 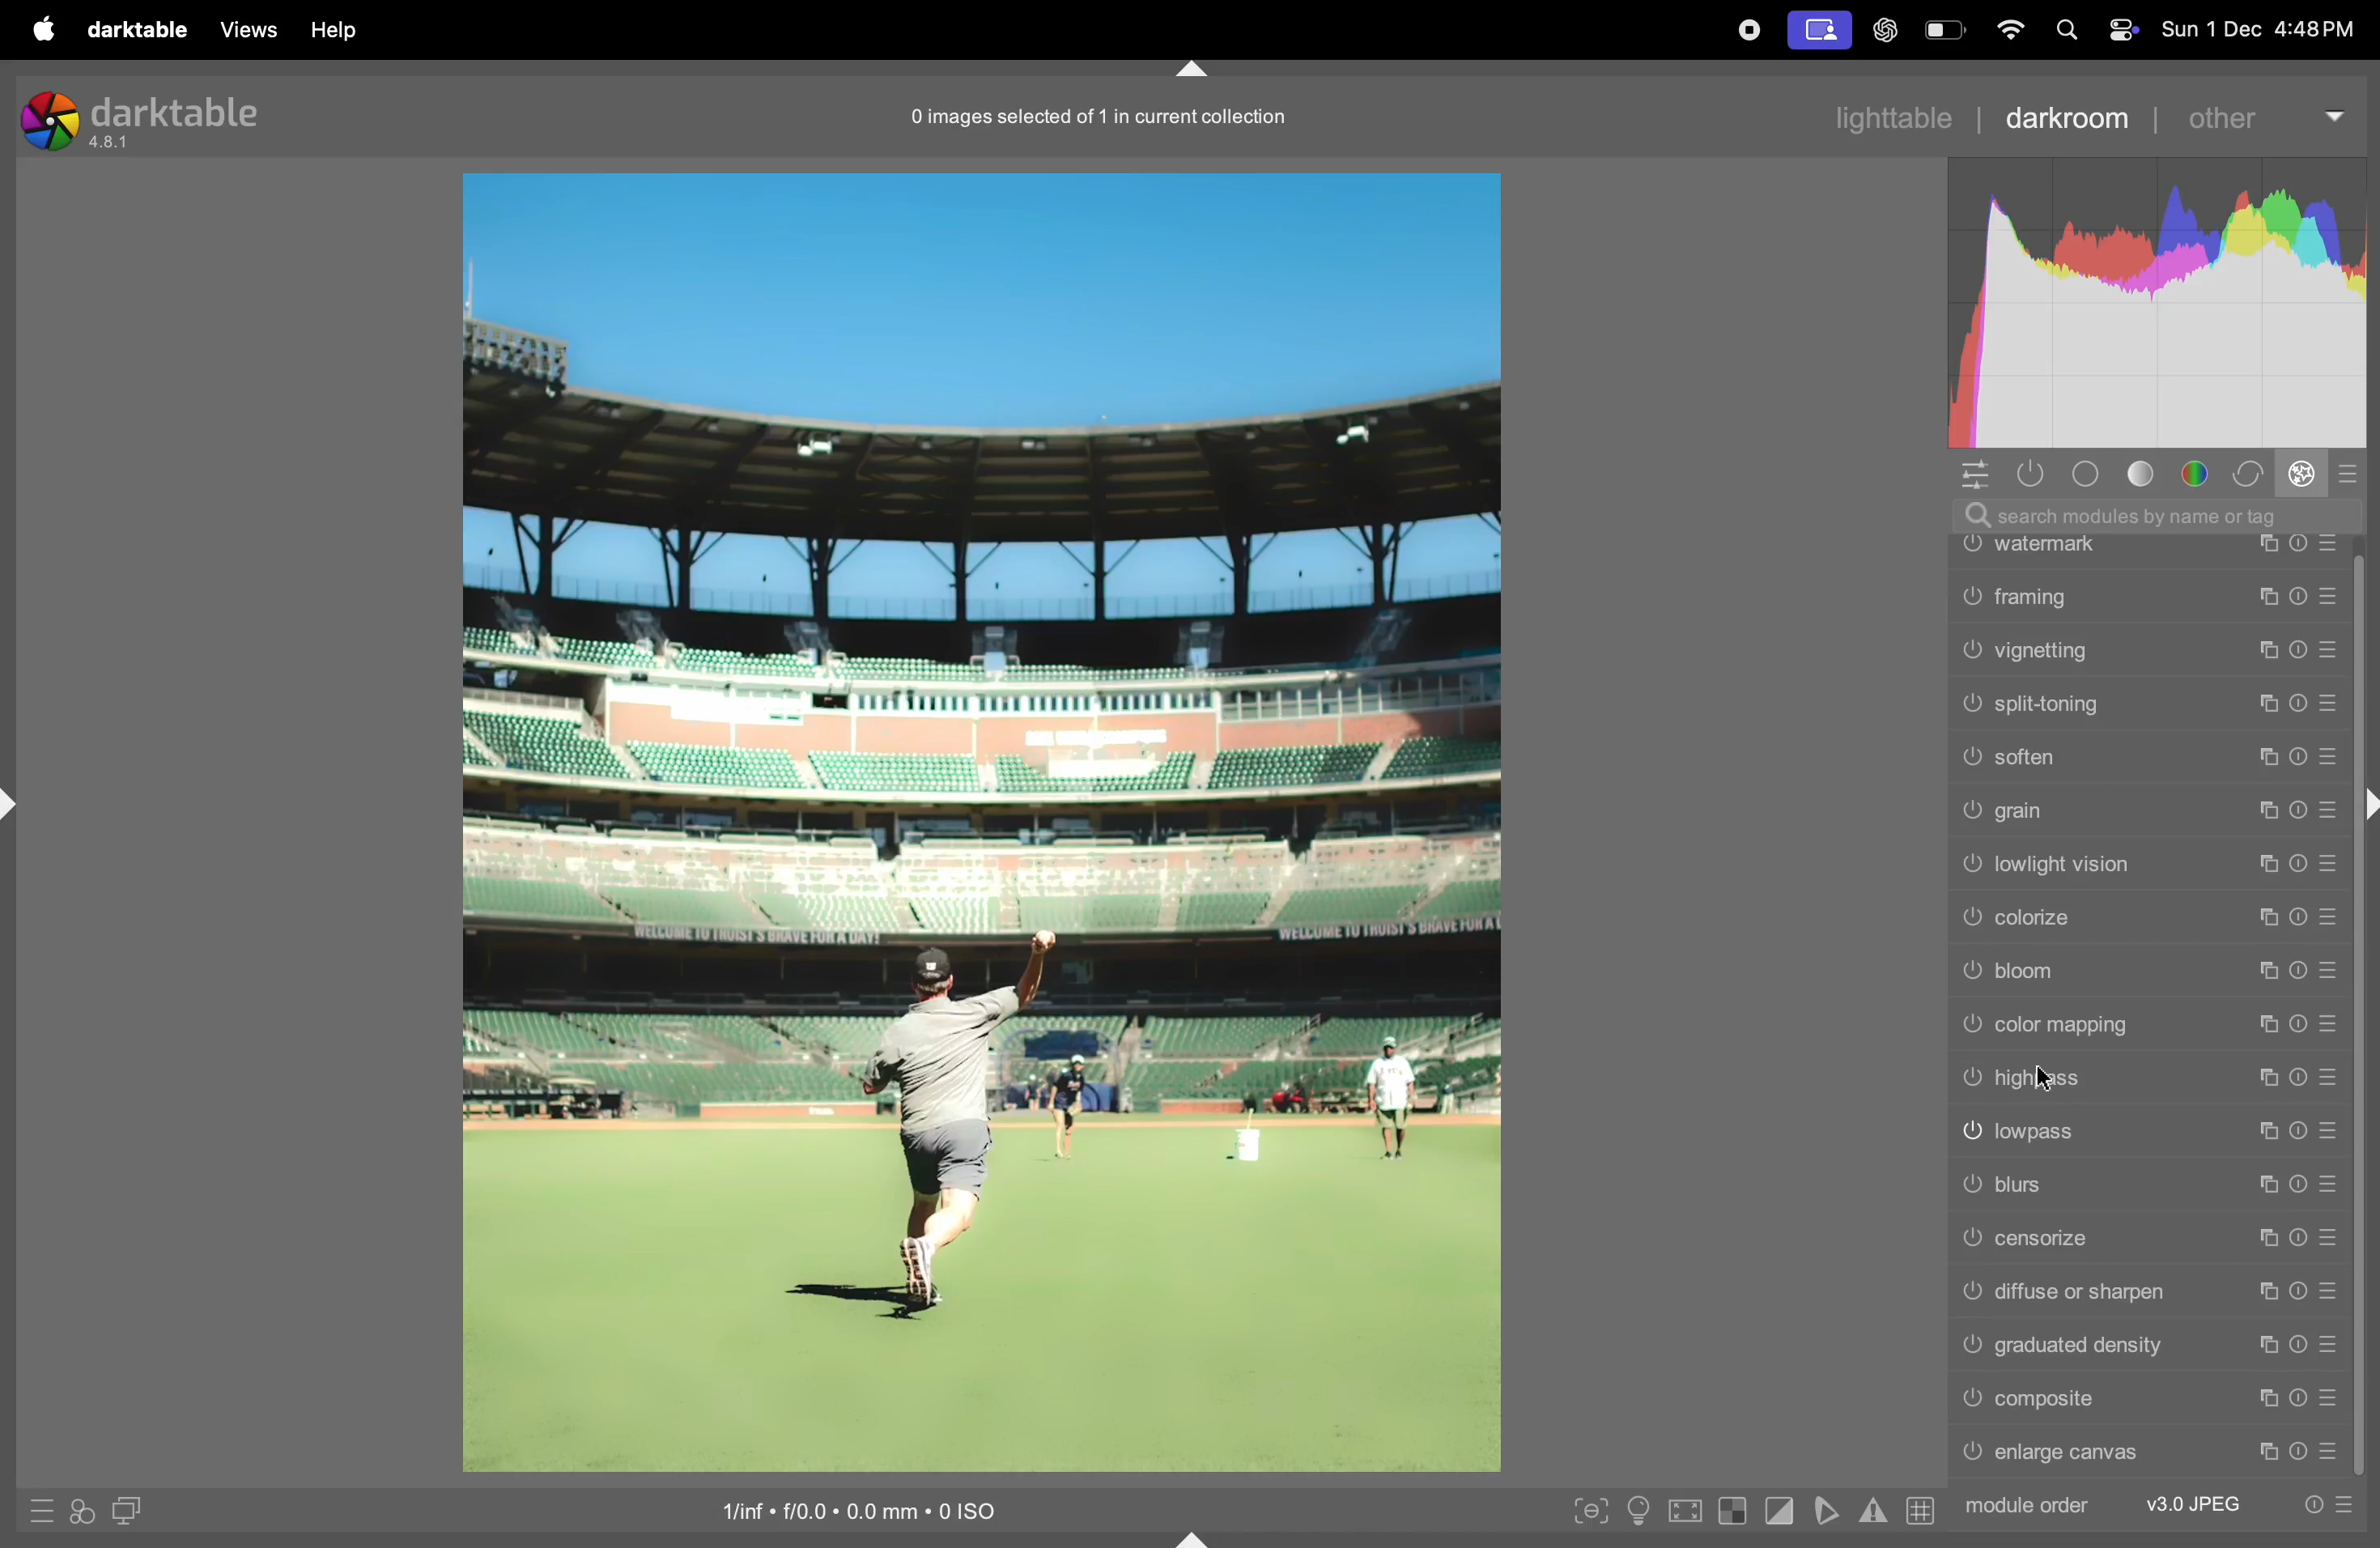 What do you see at coordinates (2092, 474) in the screenshot?
I see `base` at bounding box center [2092, 474].